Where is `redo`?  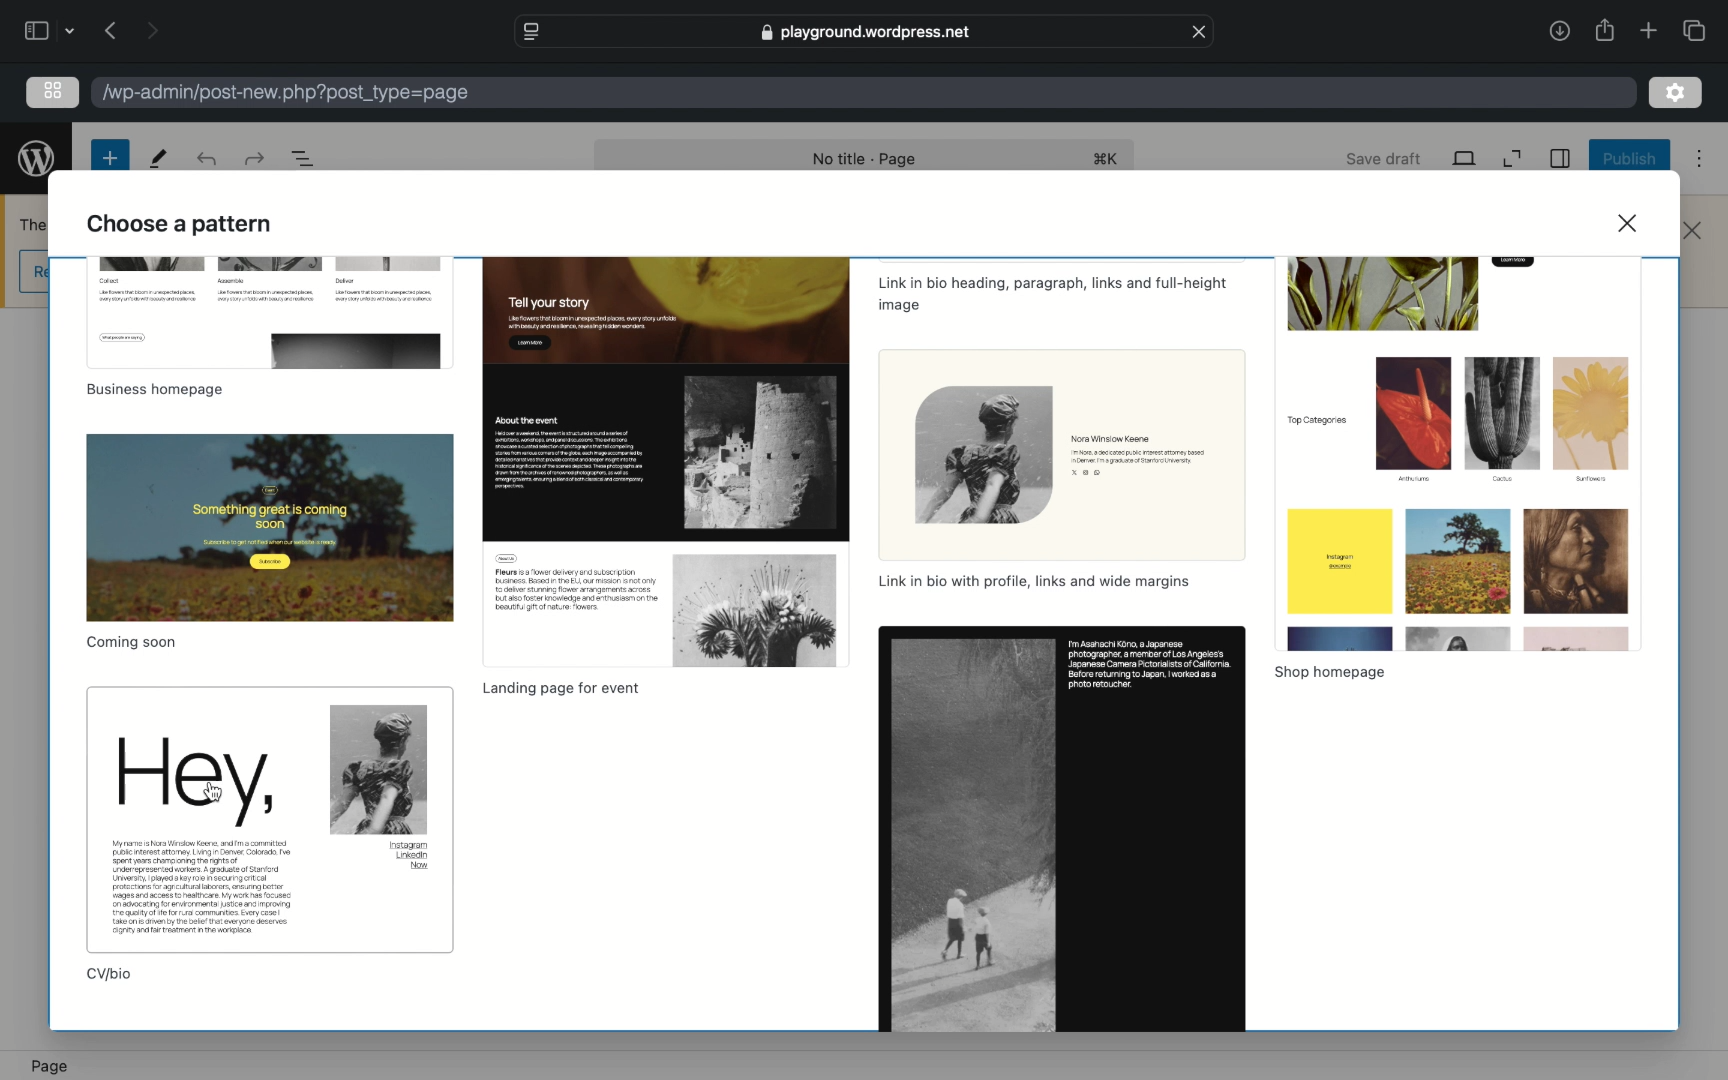 redo is located at coordinates (206, 160).